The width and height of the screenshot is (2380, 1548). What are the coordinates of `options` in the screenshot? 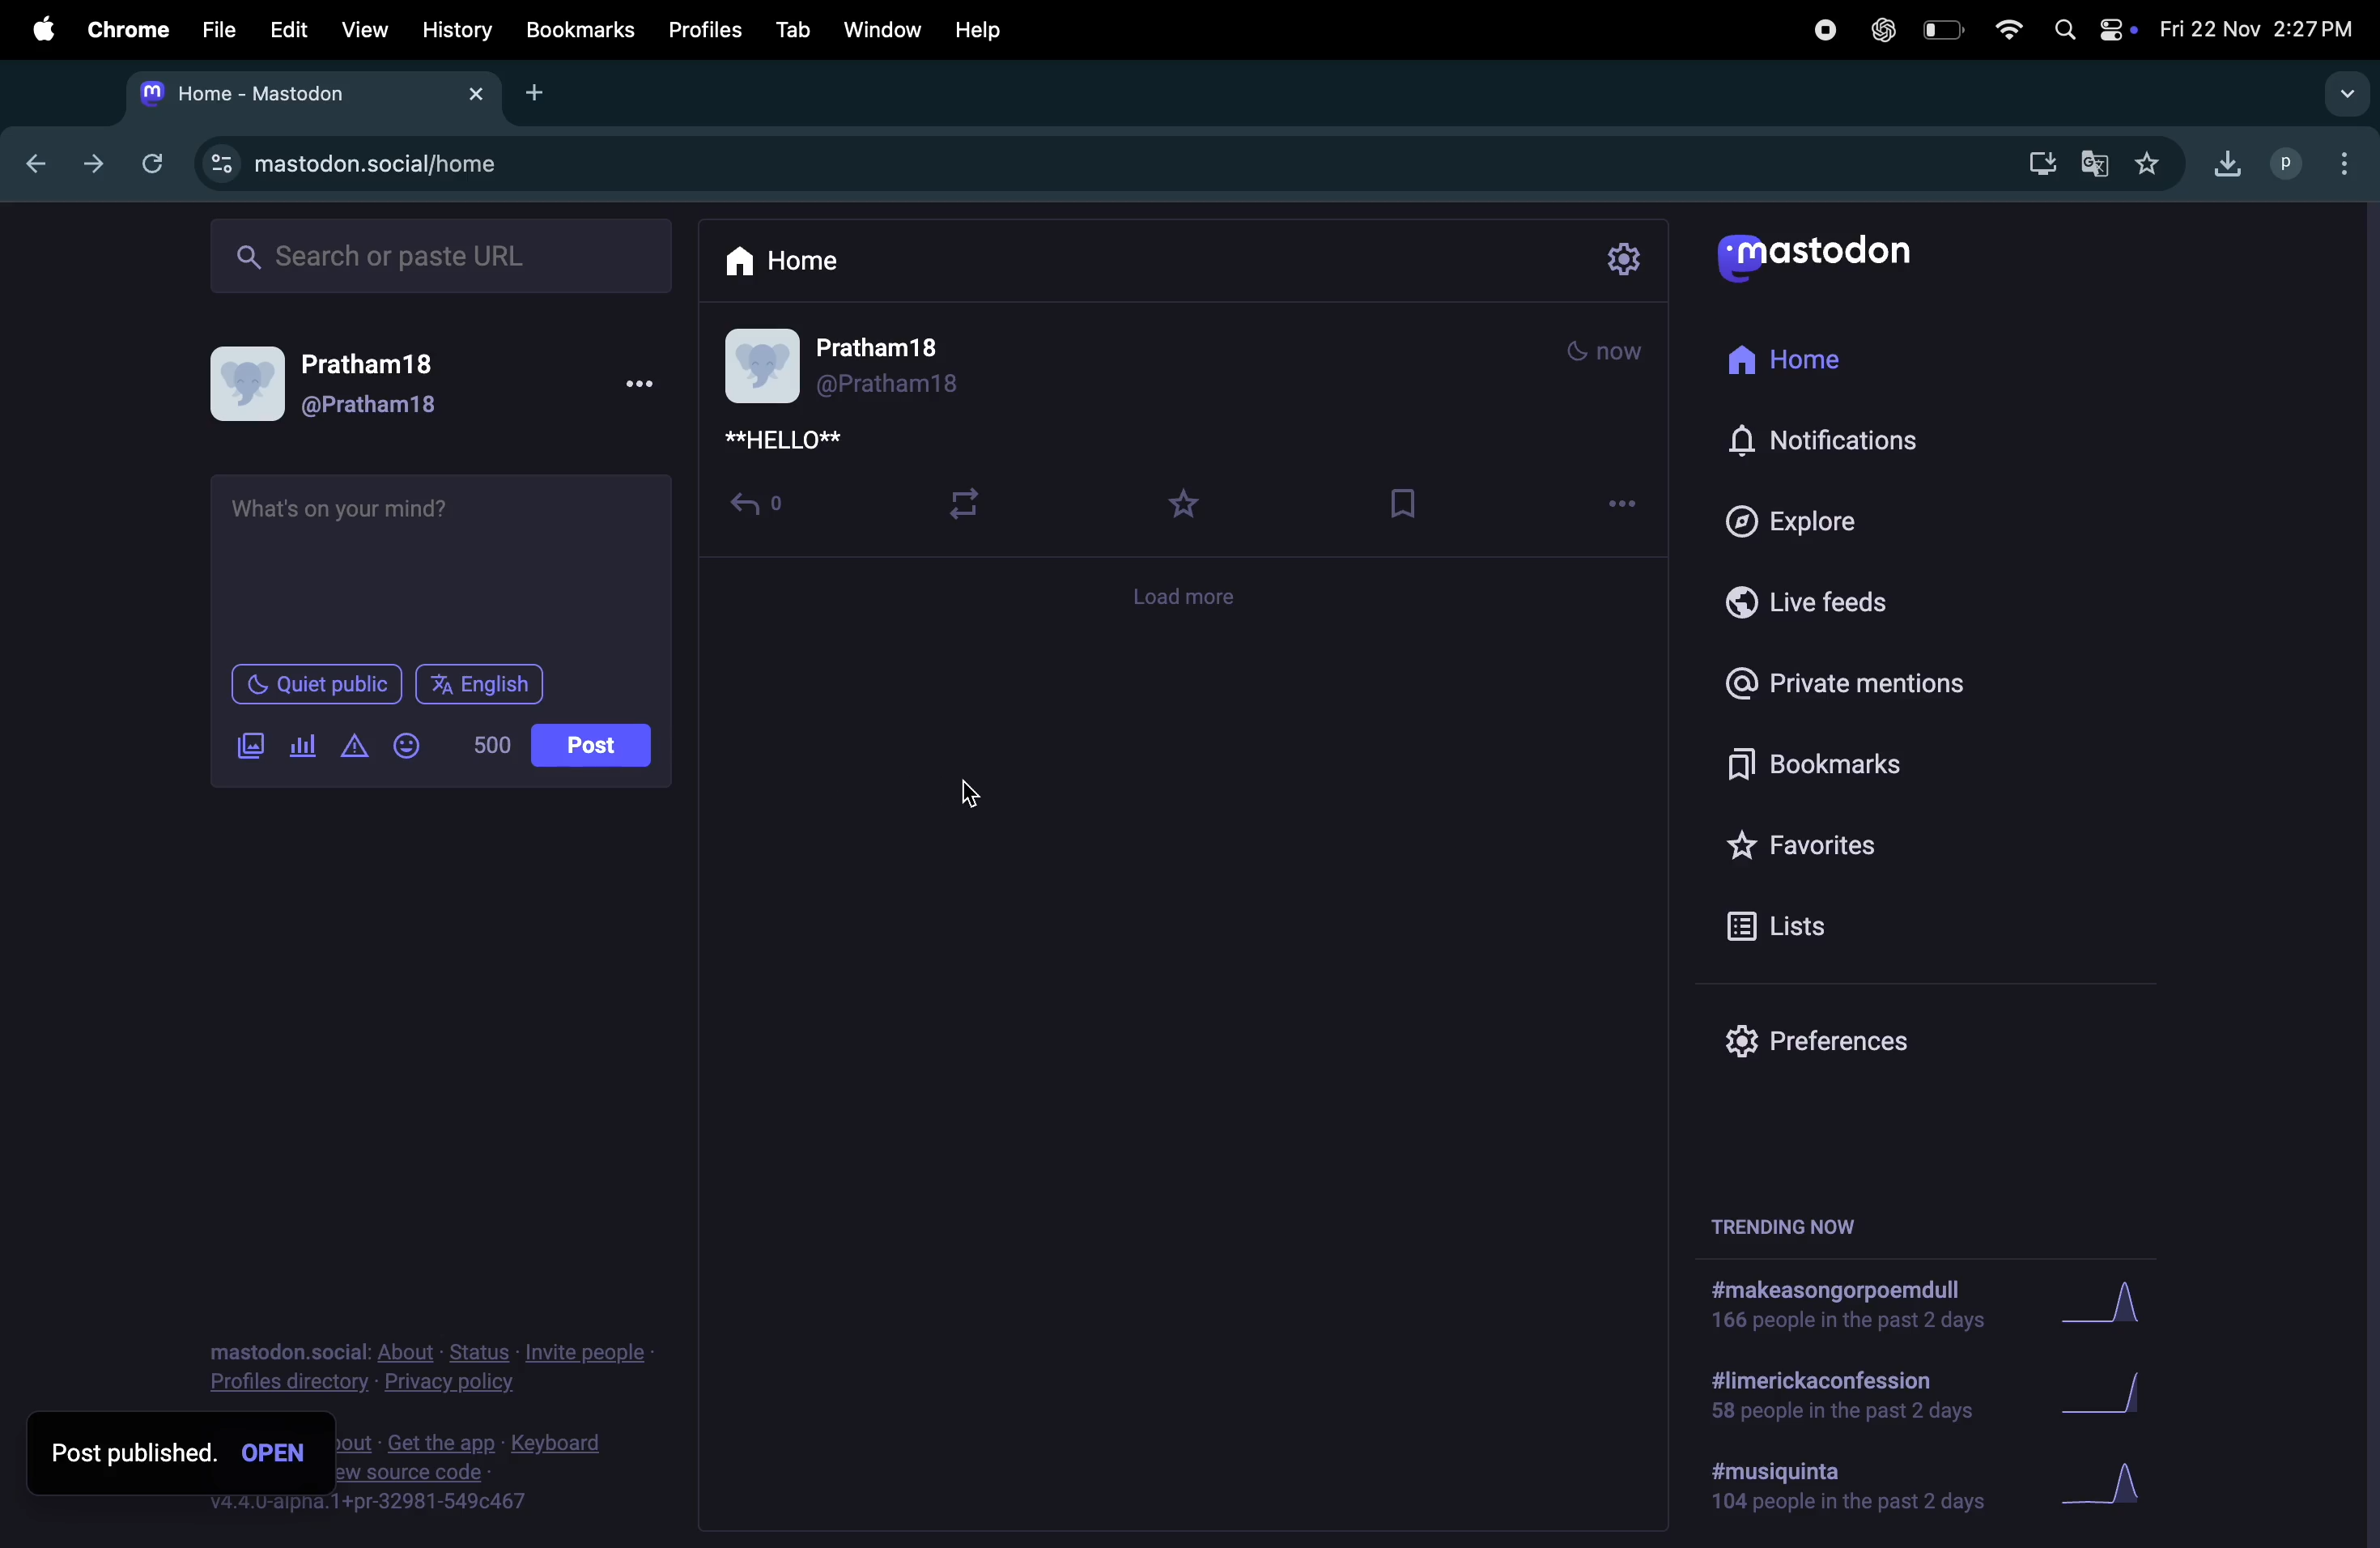 It's located at (2349, 159).